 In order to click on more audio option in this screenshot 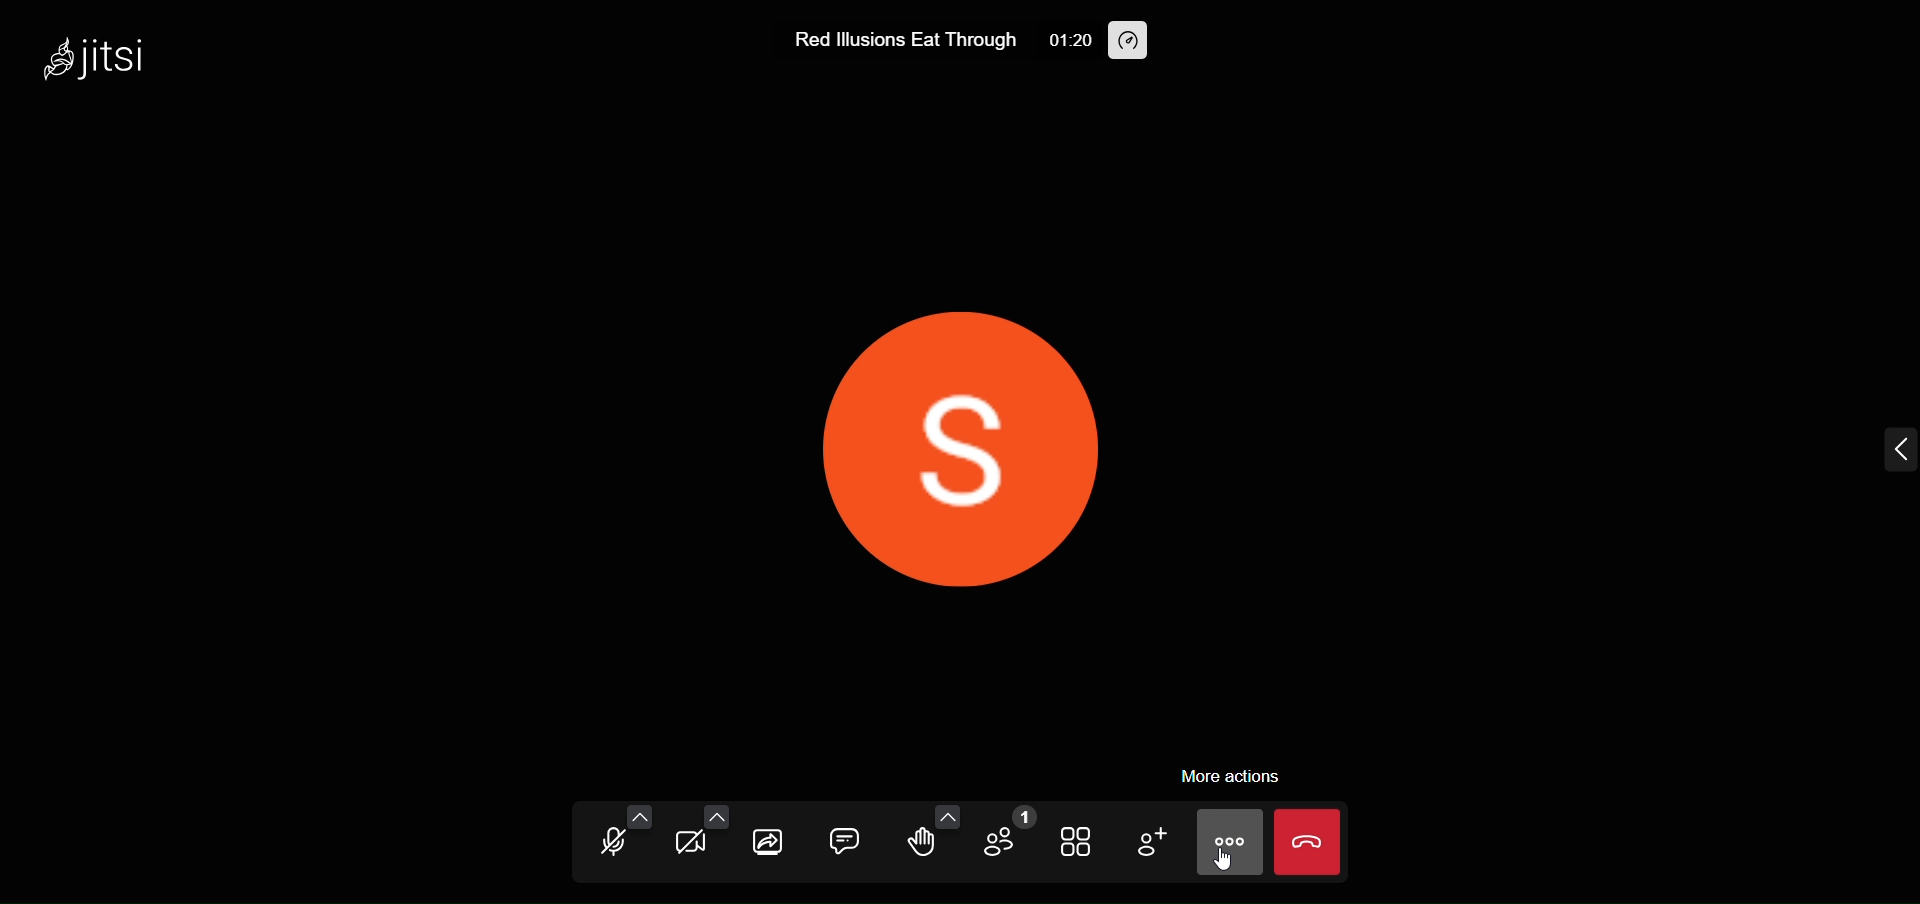, I will do `click(643, 813)`.